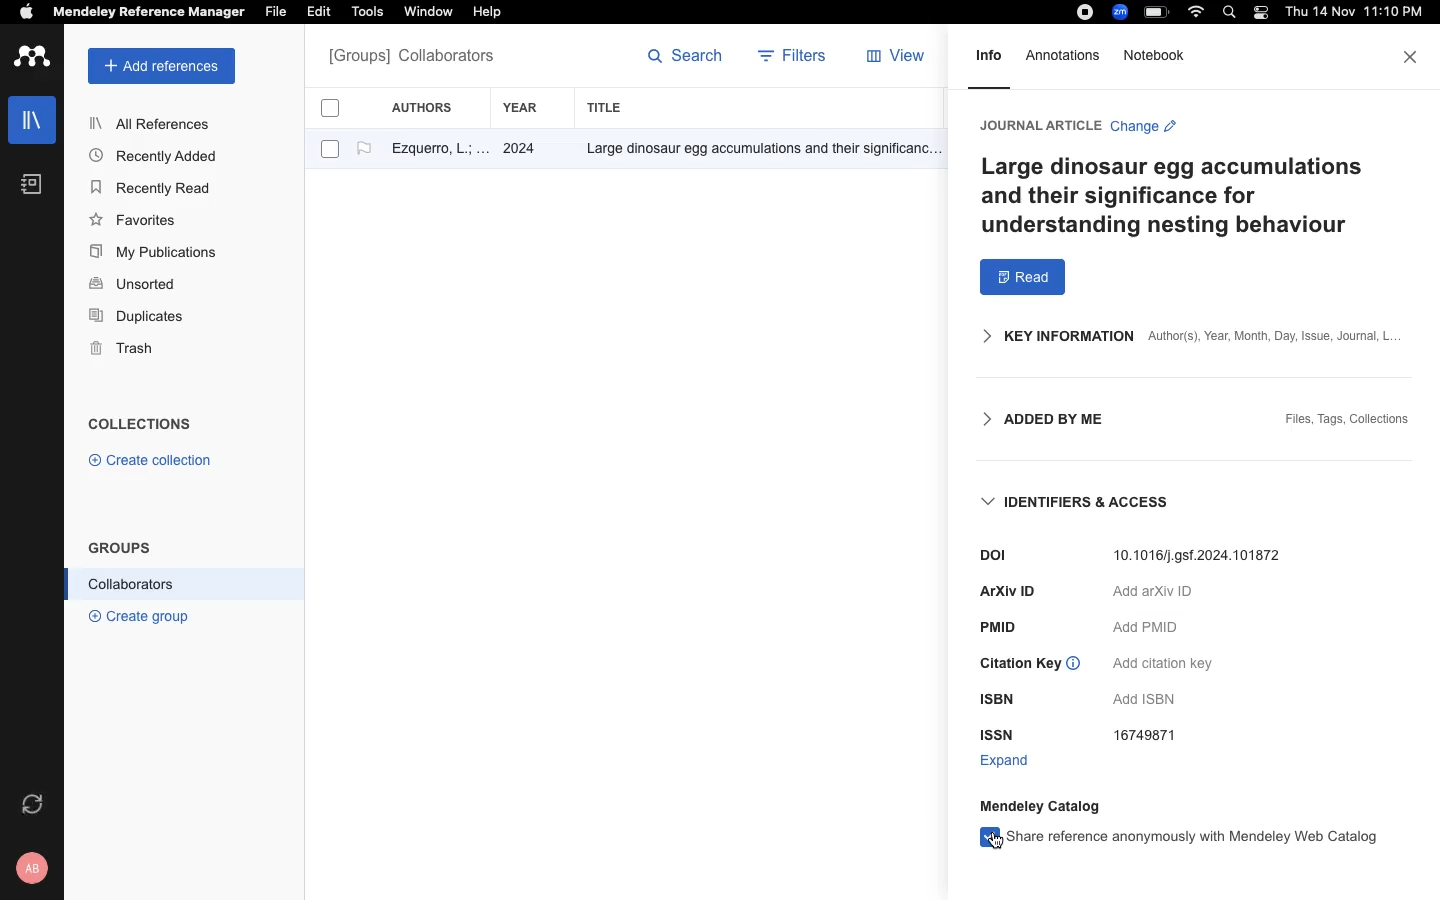  Describe the element at coordinates (999, 701) in the screenshot. I see `` at that location.